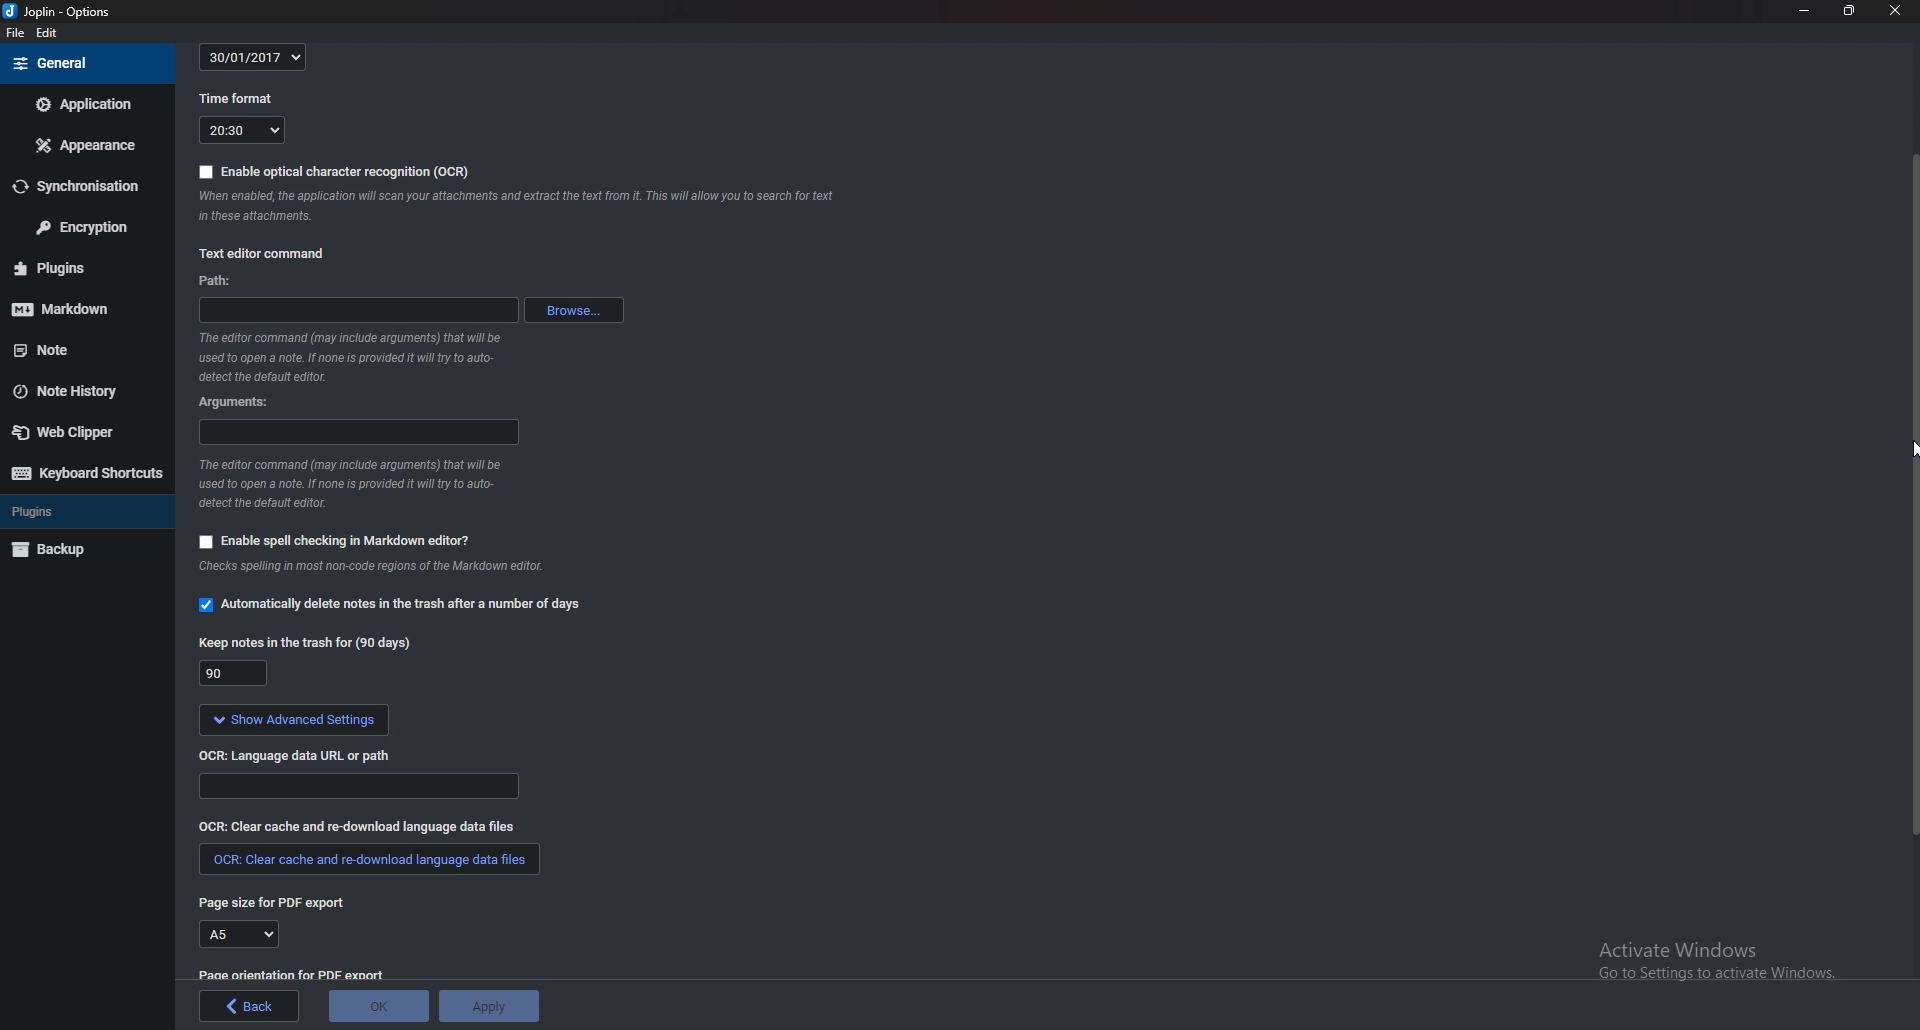 The image size is (1920, 1030). Describe the element at coordinates (380, 1004) in the screenshot. I see `ok` at that location.